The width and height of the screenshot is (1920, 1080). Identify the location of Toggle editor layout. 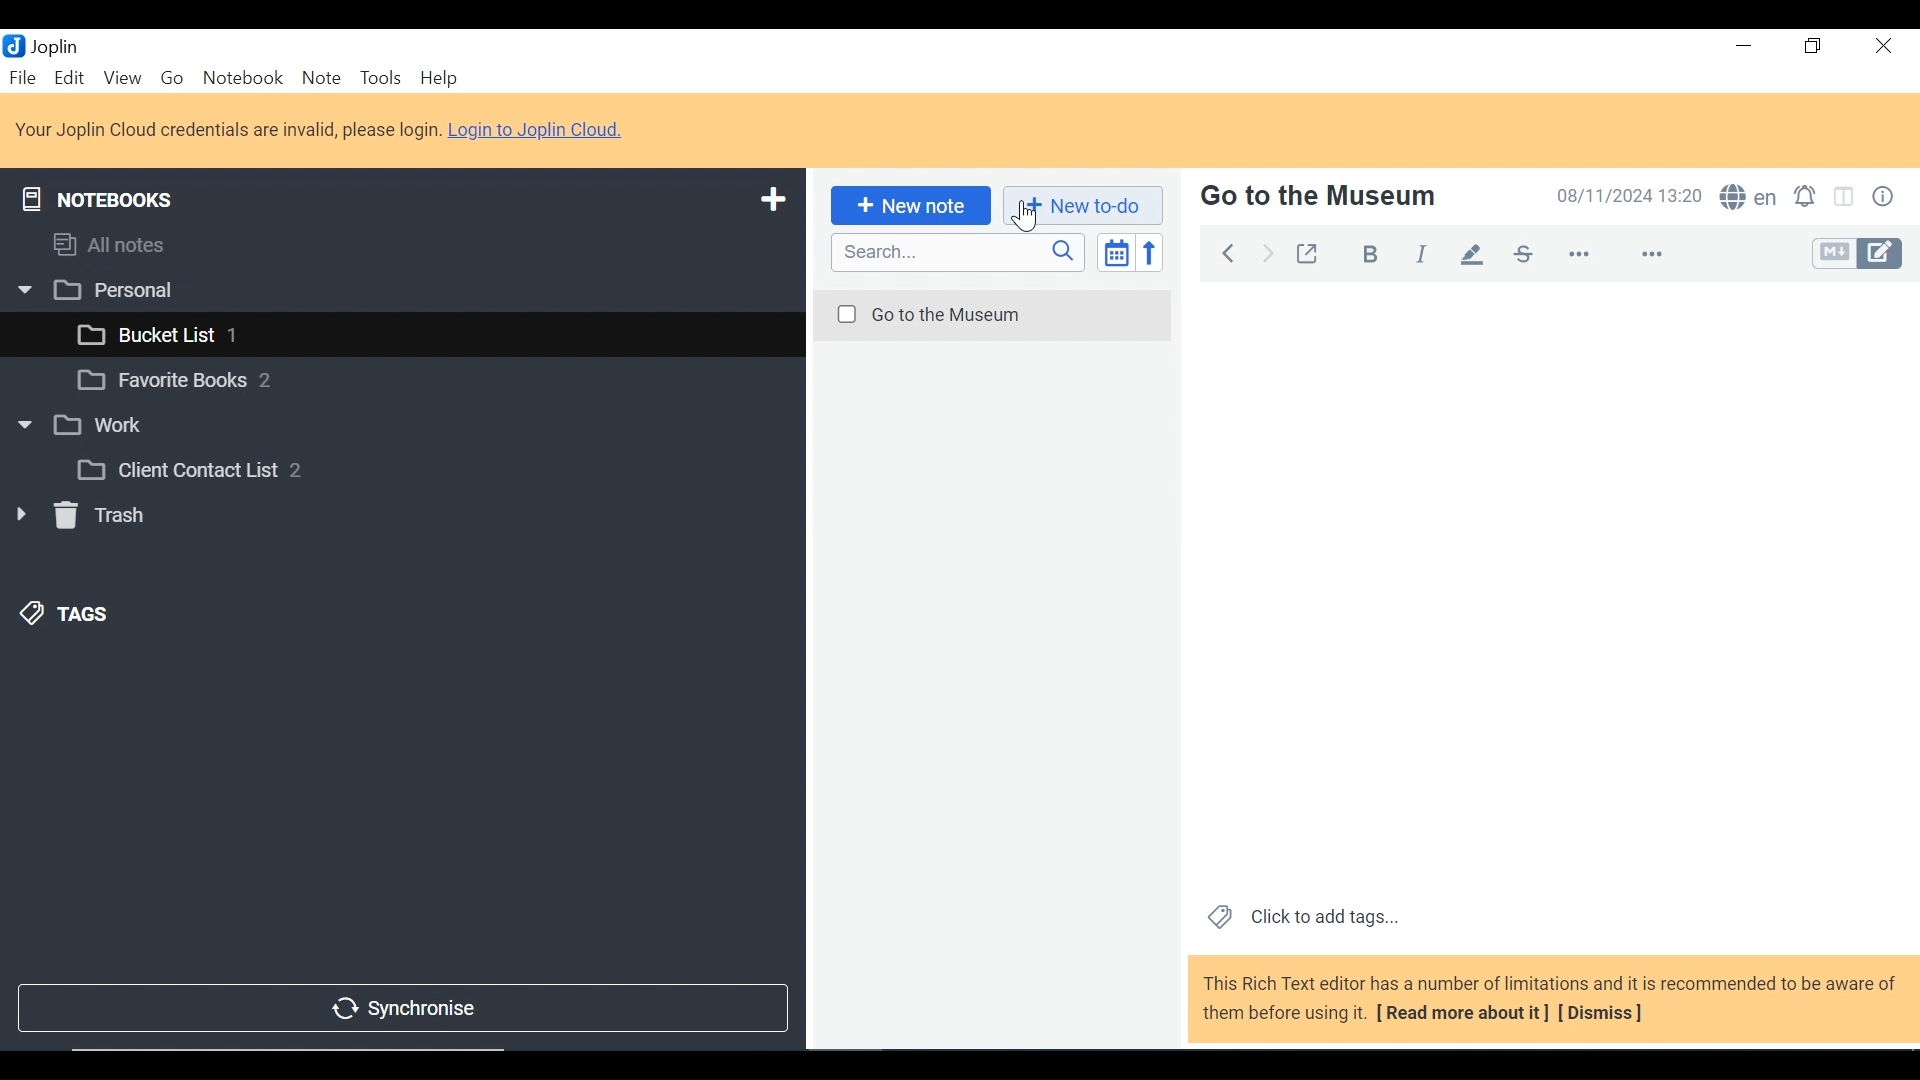
(1846, 197).